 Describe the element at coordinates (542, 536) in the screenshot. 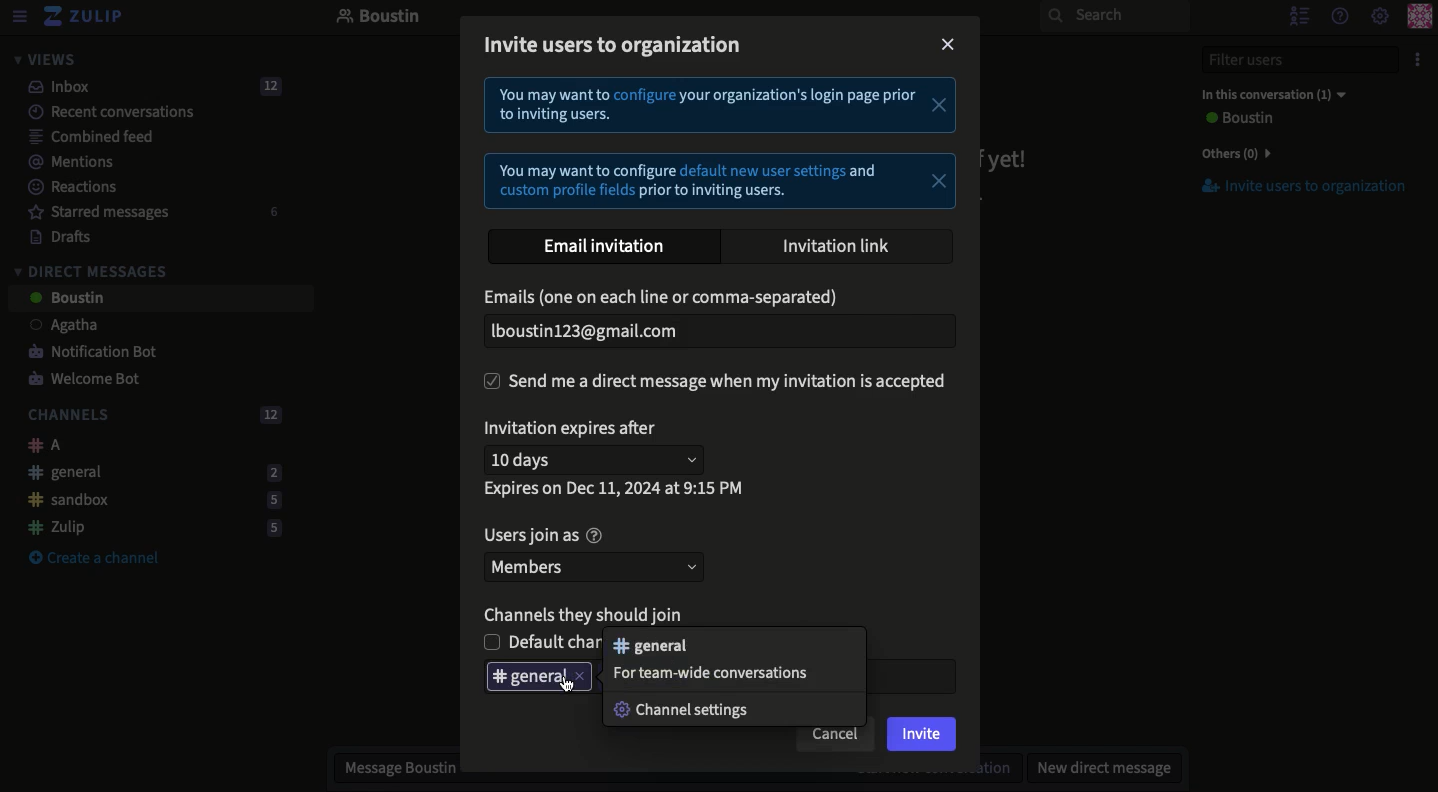

I see `Users join as` at that location.